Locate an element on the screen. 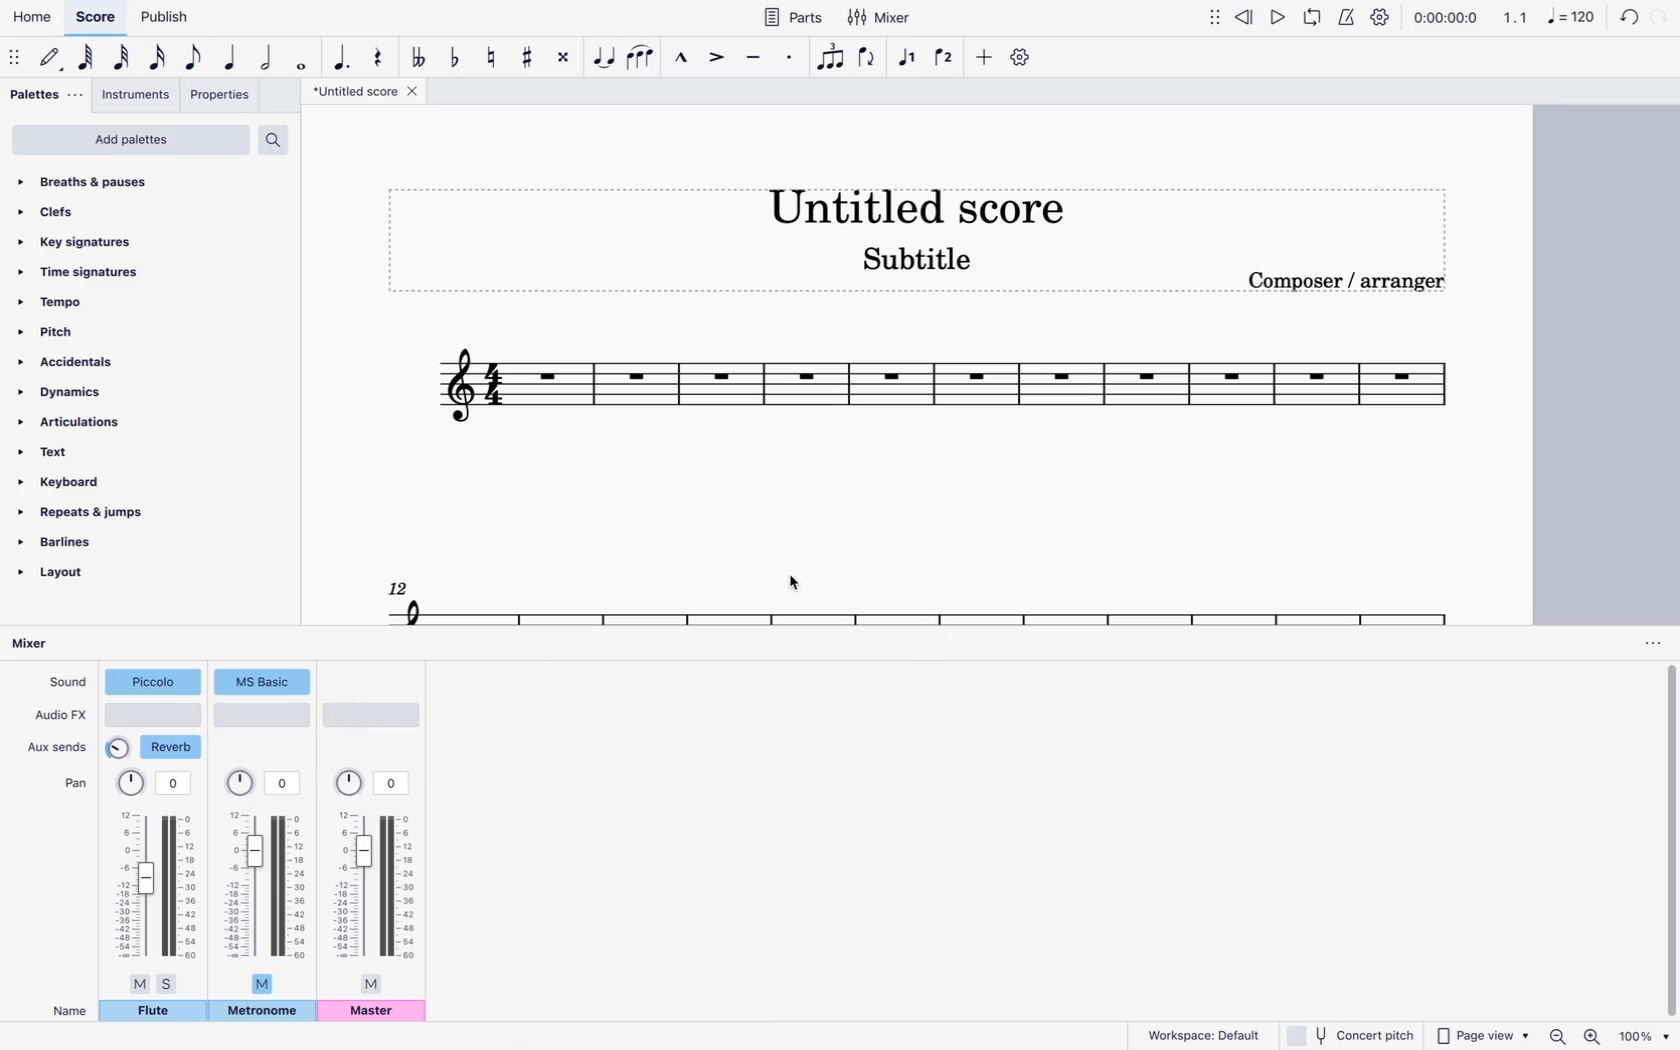  concert pitch is located at coordinates (1348, 1034).